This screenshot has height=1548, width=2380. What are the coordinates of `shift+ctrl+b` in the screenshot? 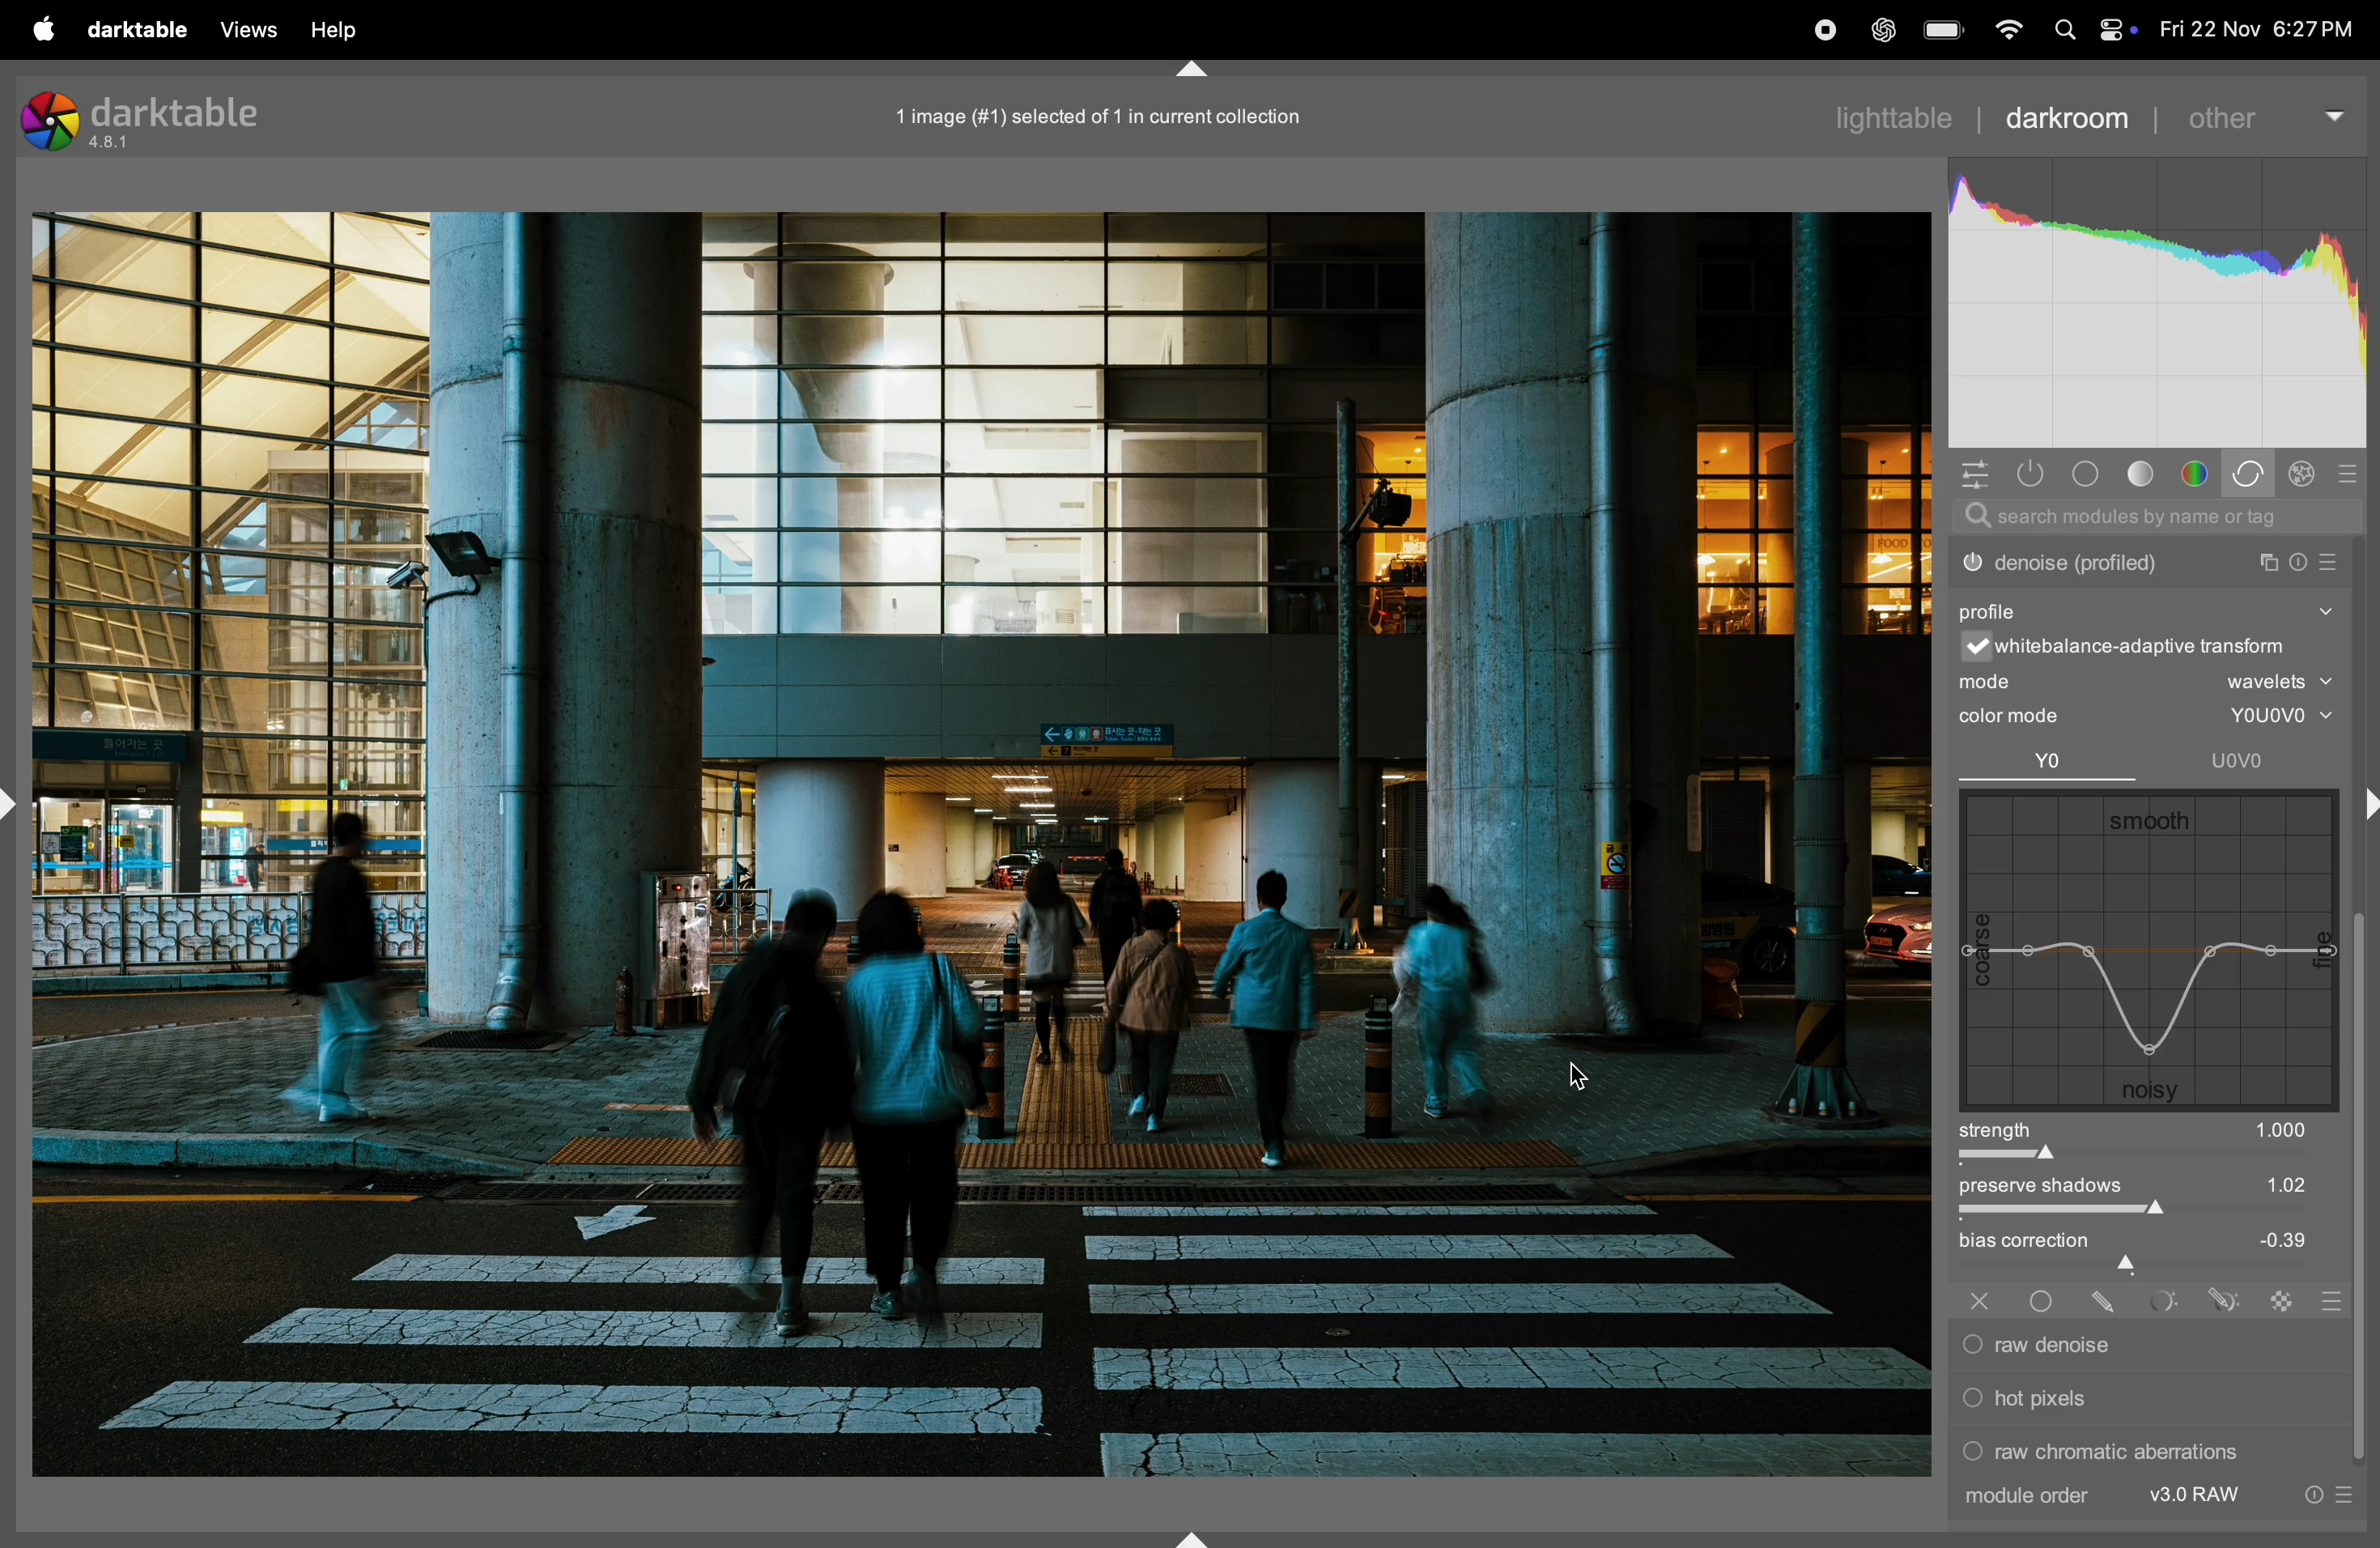 It's located at (1195, 1537).